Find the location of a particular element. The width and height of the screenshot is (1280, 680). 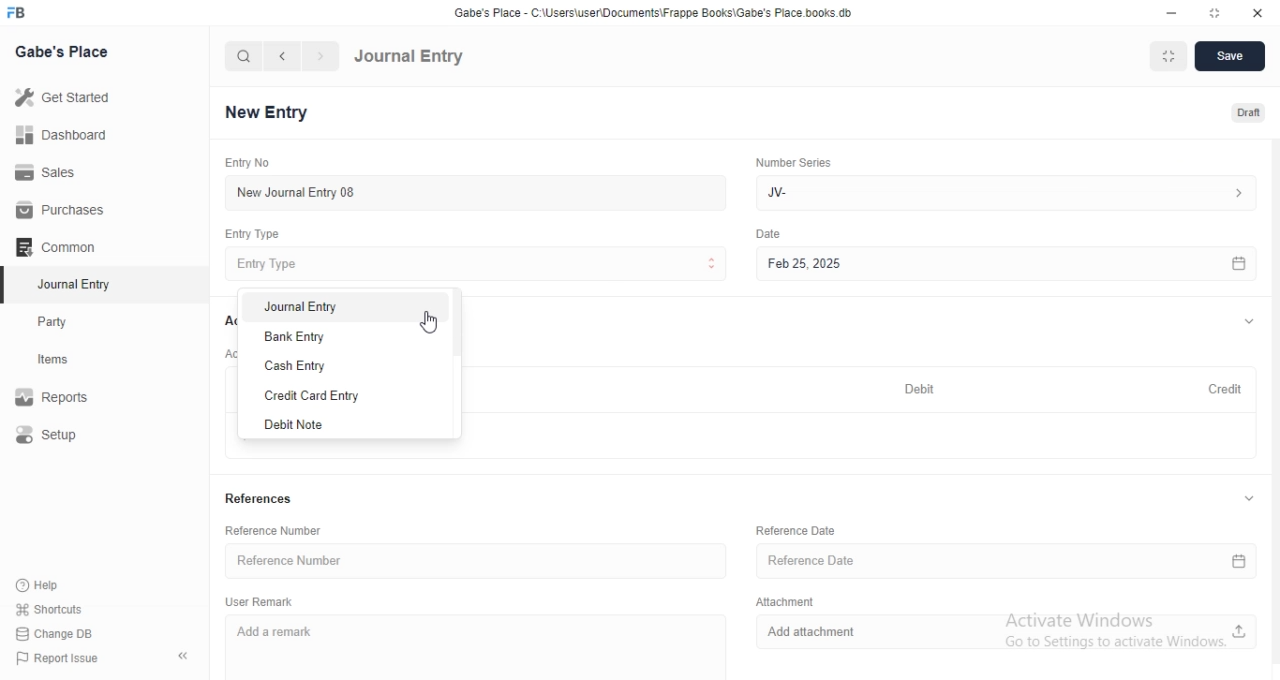

search is located at coordinates (244, 57).